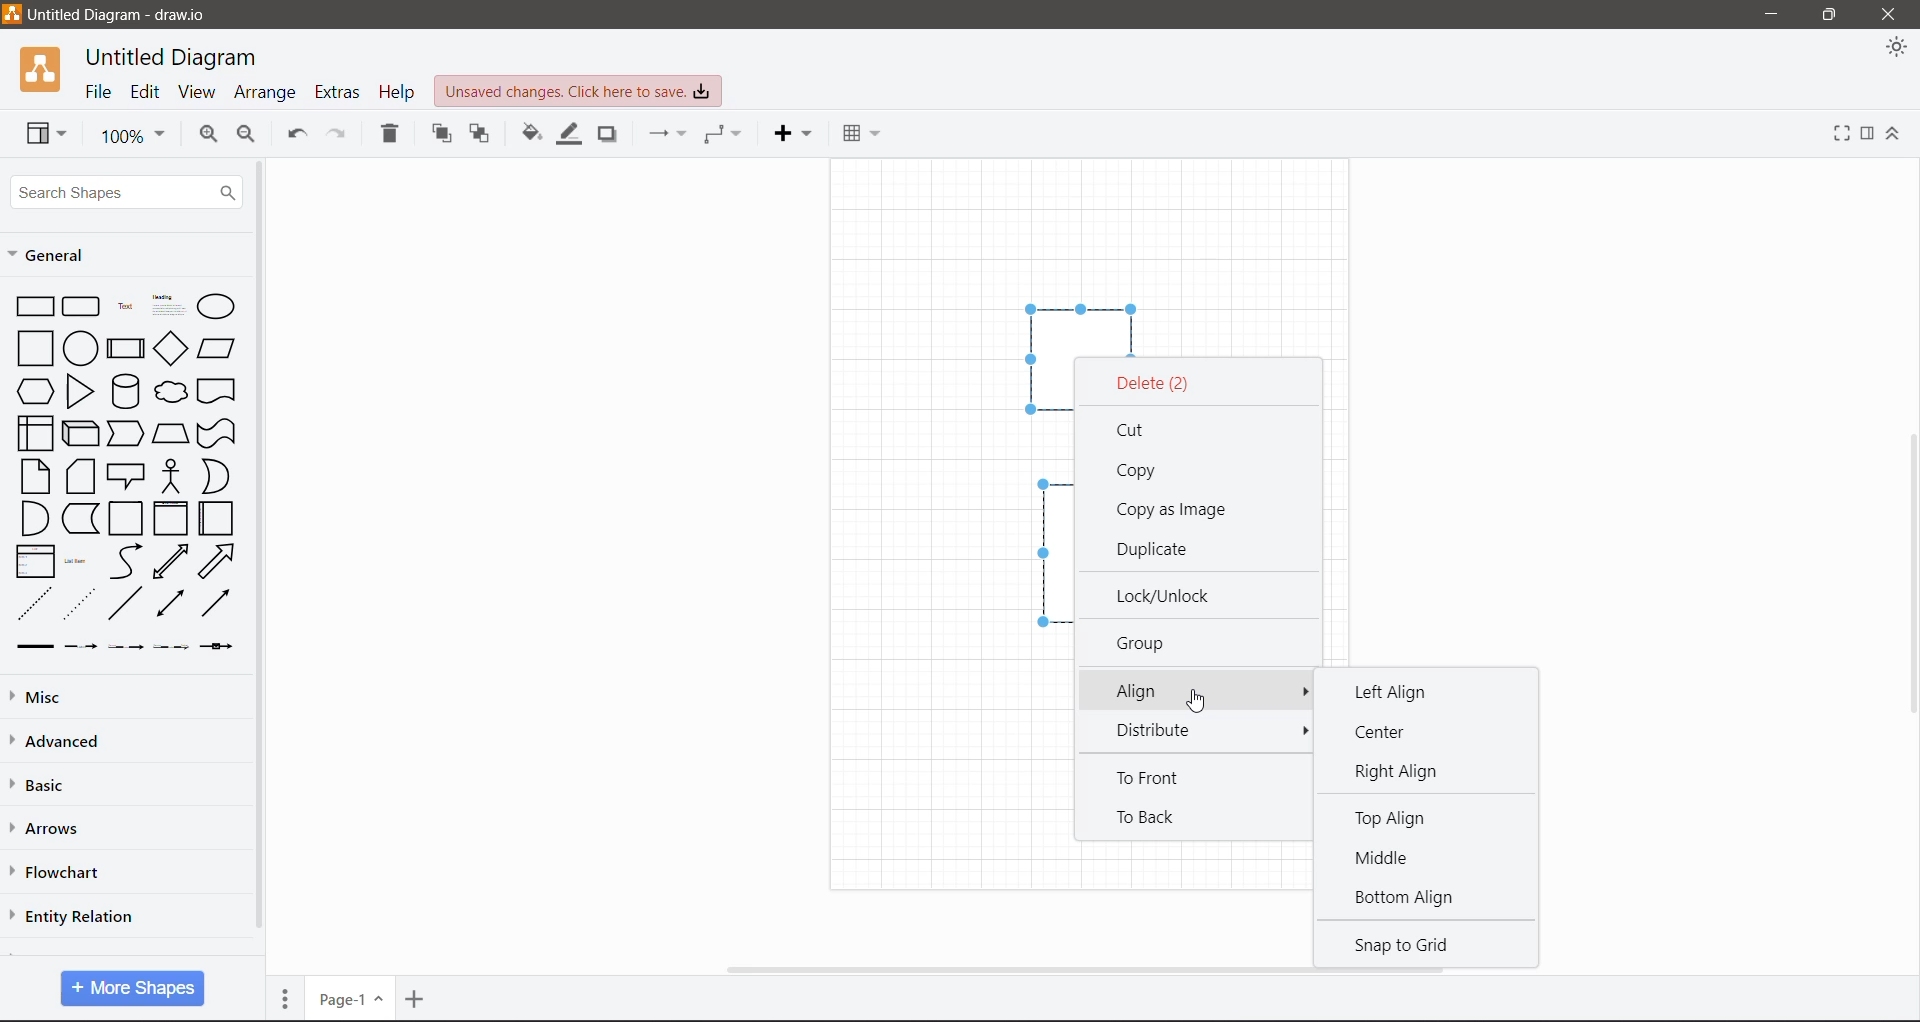 This screenshot has height=1022, width=1920. I want to click on Entity Relation, so click(72, 915).